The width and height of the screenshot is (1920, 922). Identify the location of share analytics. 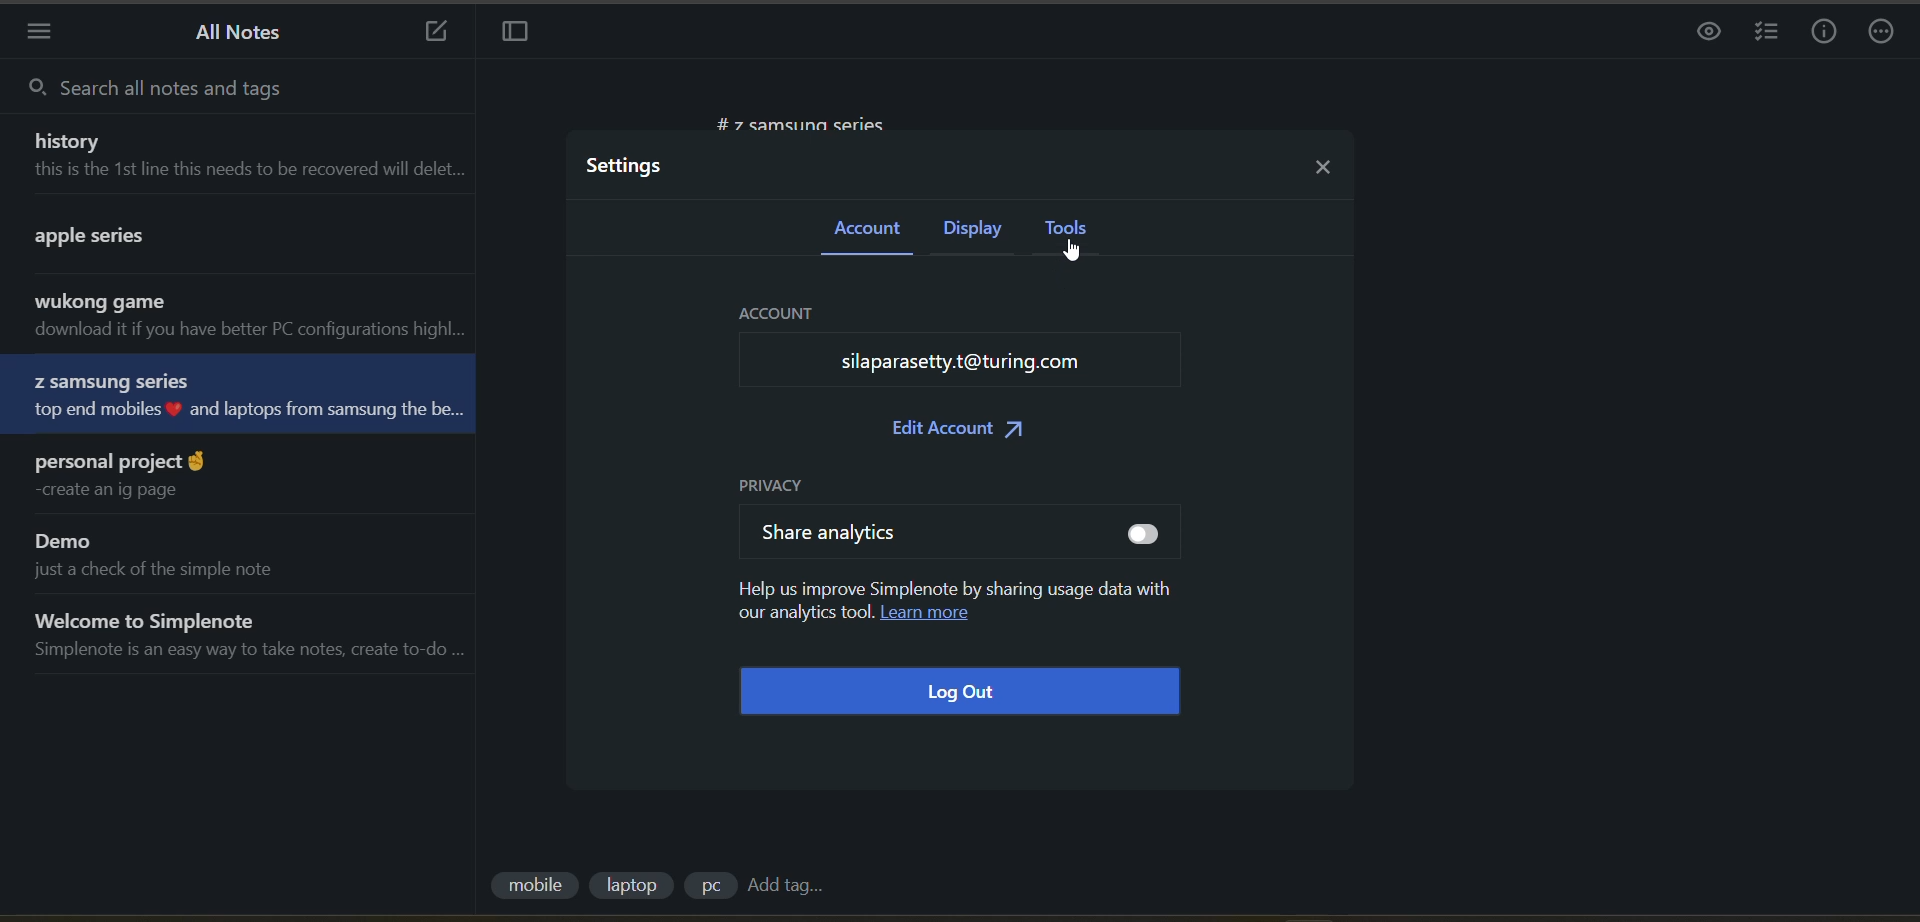
(823, 535).